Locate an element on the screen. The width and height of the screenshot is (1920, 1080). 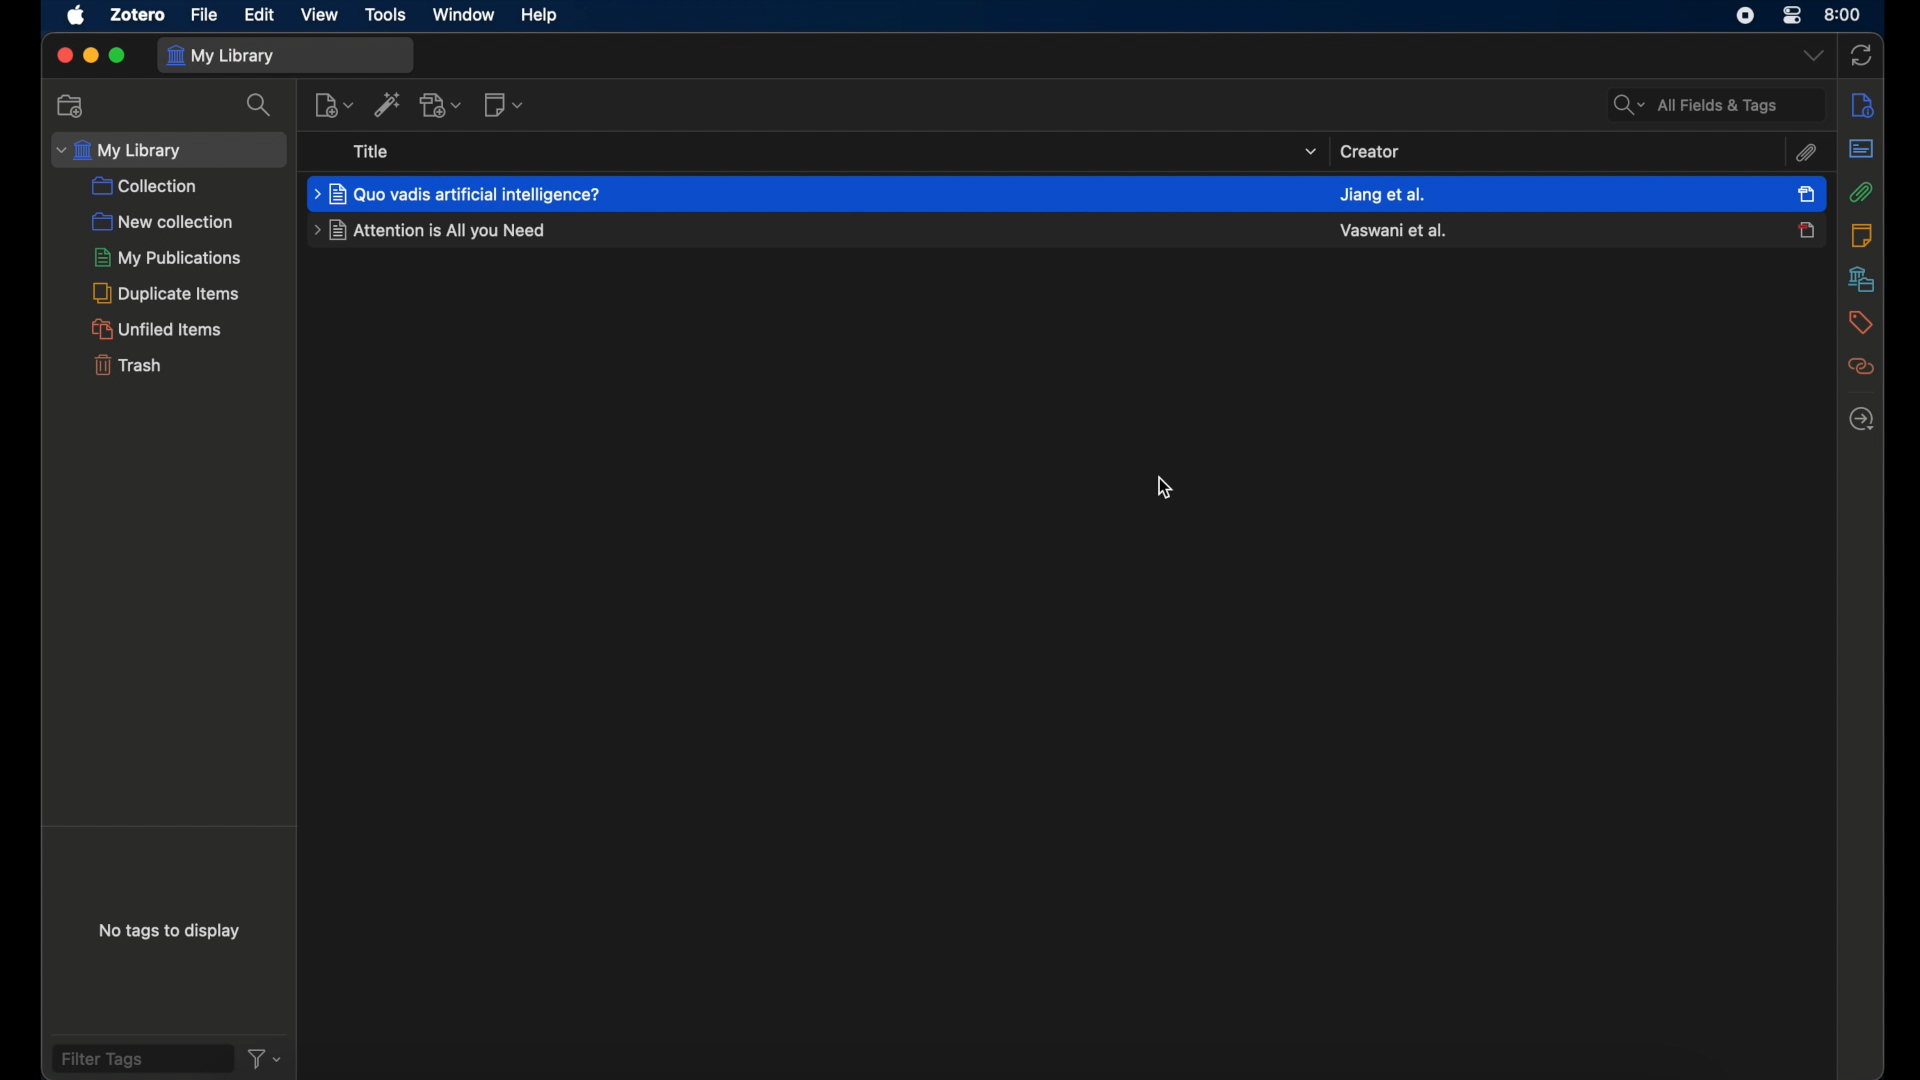
zotero is located at coordinates (135, 15).